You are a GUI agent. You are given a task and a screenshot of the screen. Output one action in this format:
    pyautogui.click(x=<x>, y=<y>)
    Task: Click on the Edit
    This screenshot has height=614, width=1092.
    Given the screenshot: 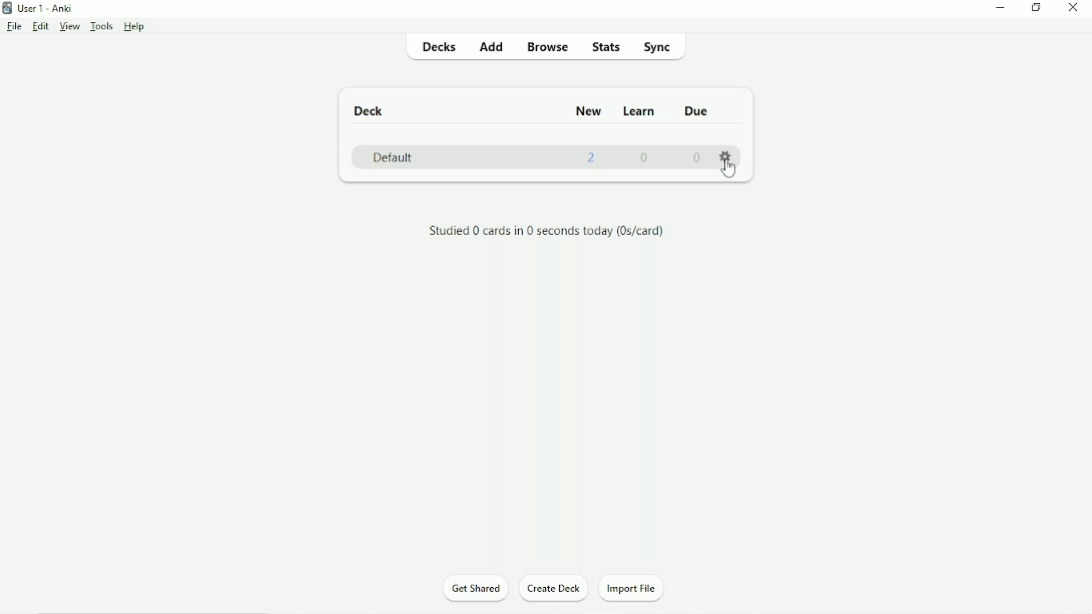 What is the action you would take?
    pyautogui.click(x=41, y=26)
    